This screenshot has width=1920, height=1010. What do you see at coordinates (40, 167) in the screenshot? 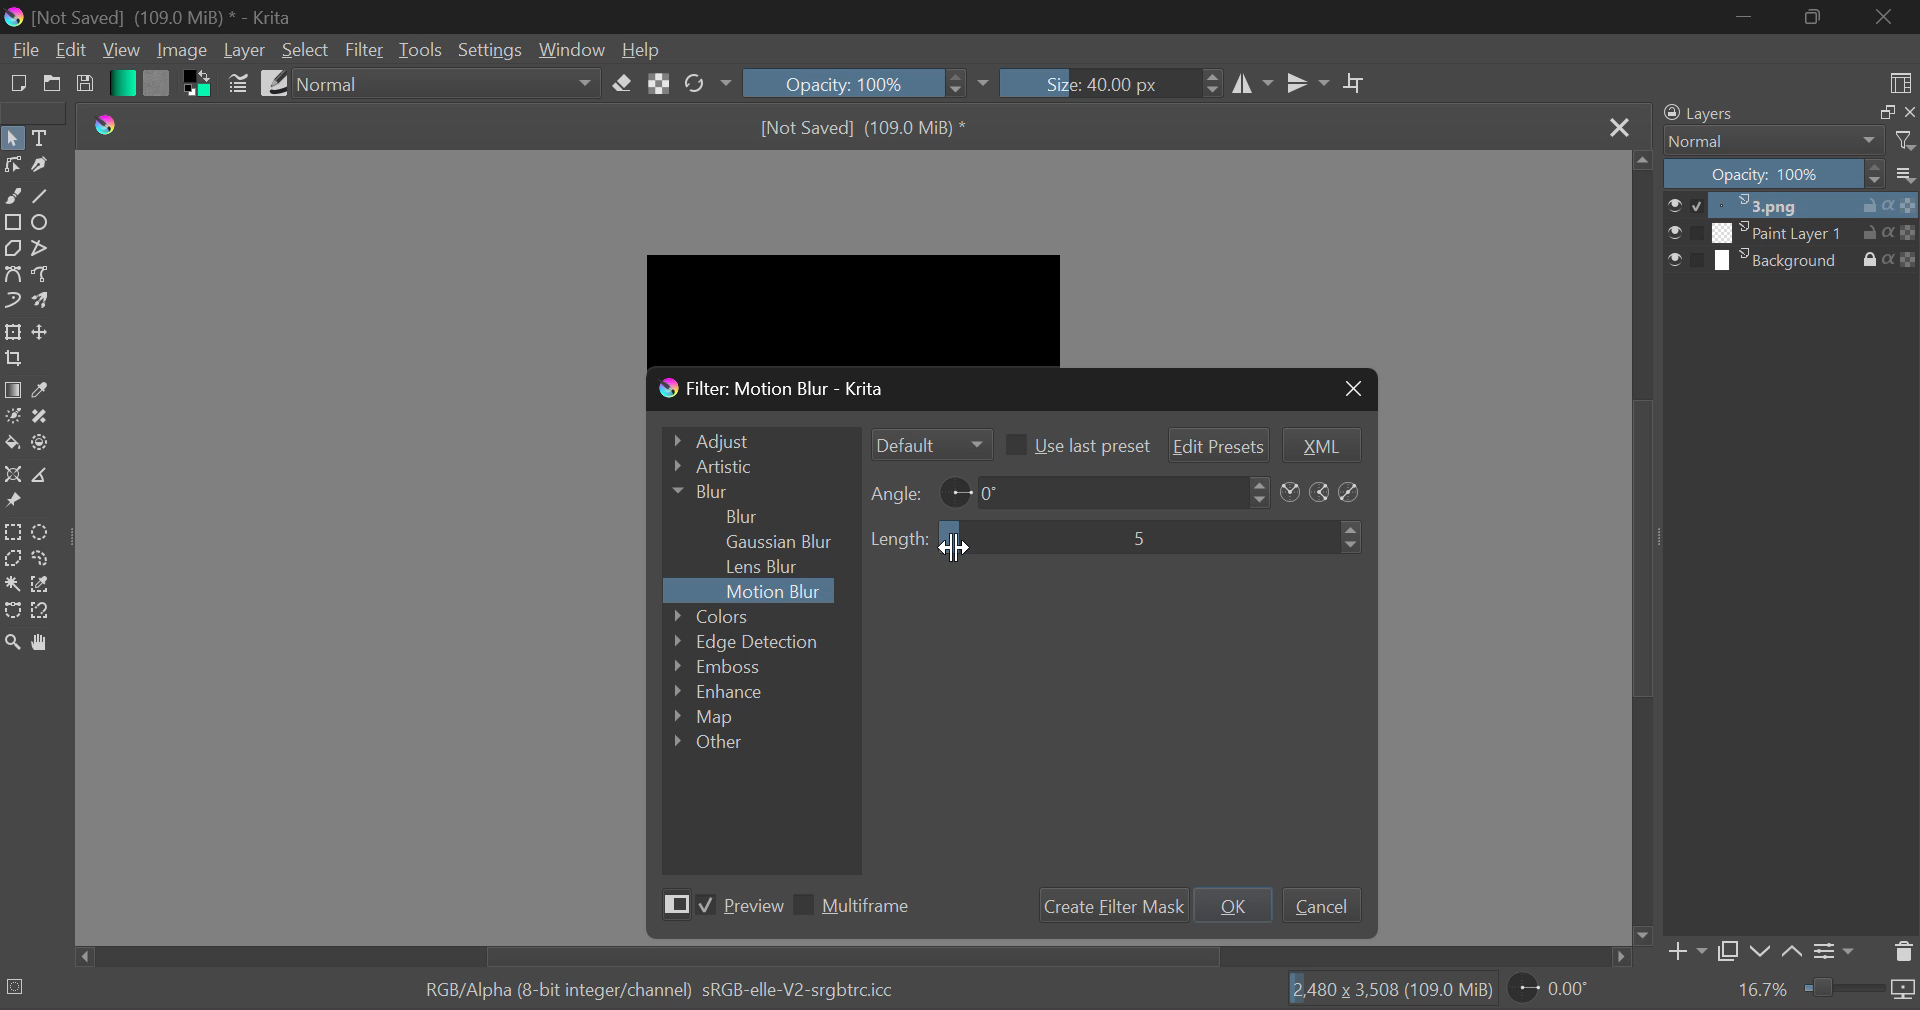
I see `Calligraphic Tool` at bounding box center [40, 167].